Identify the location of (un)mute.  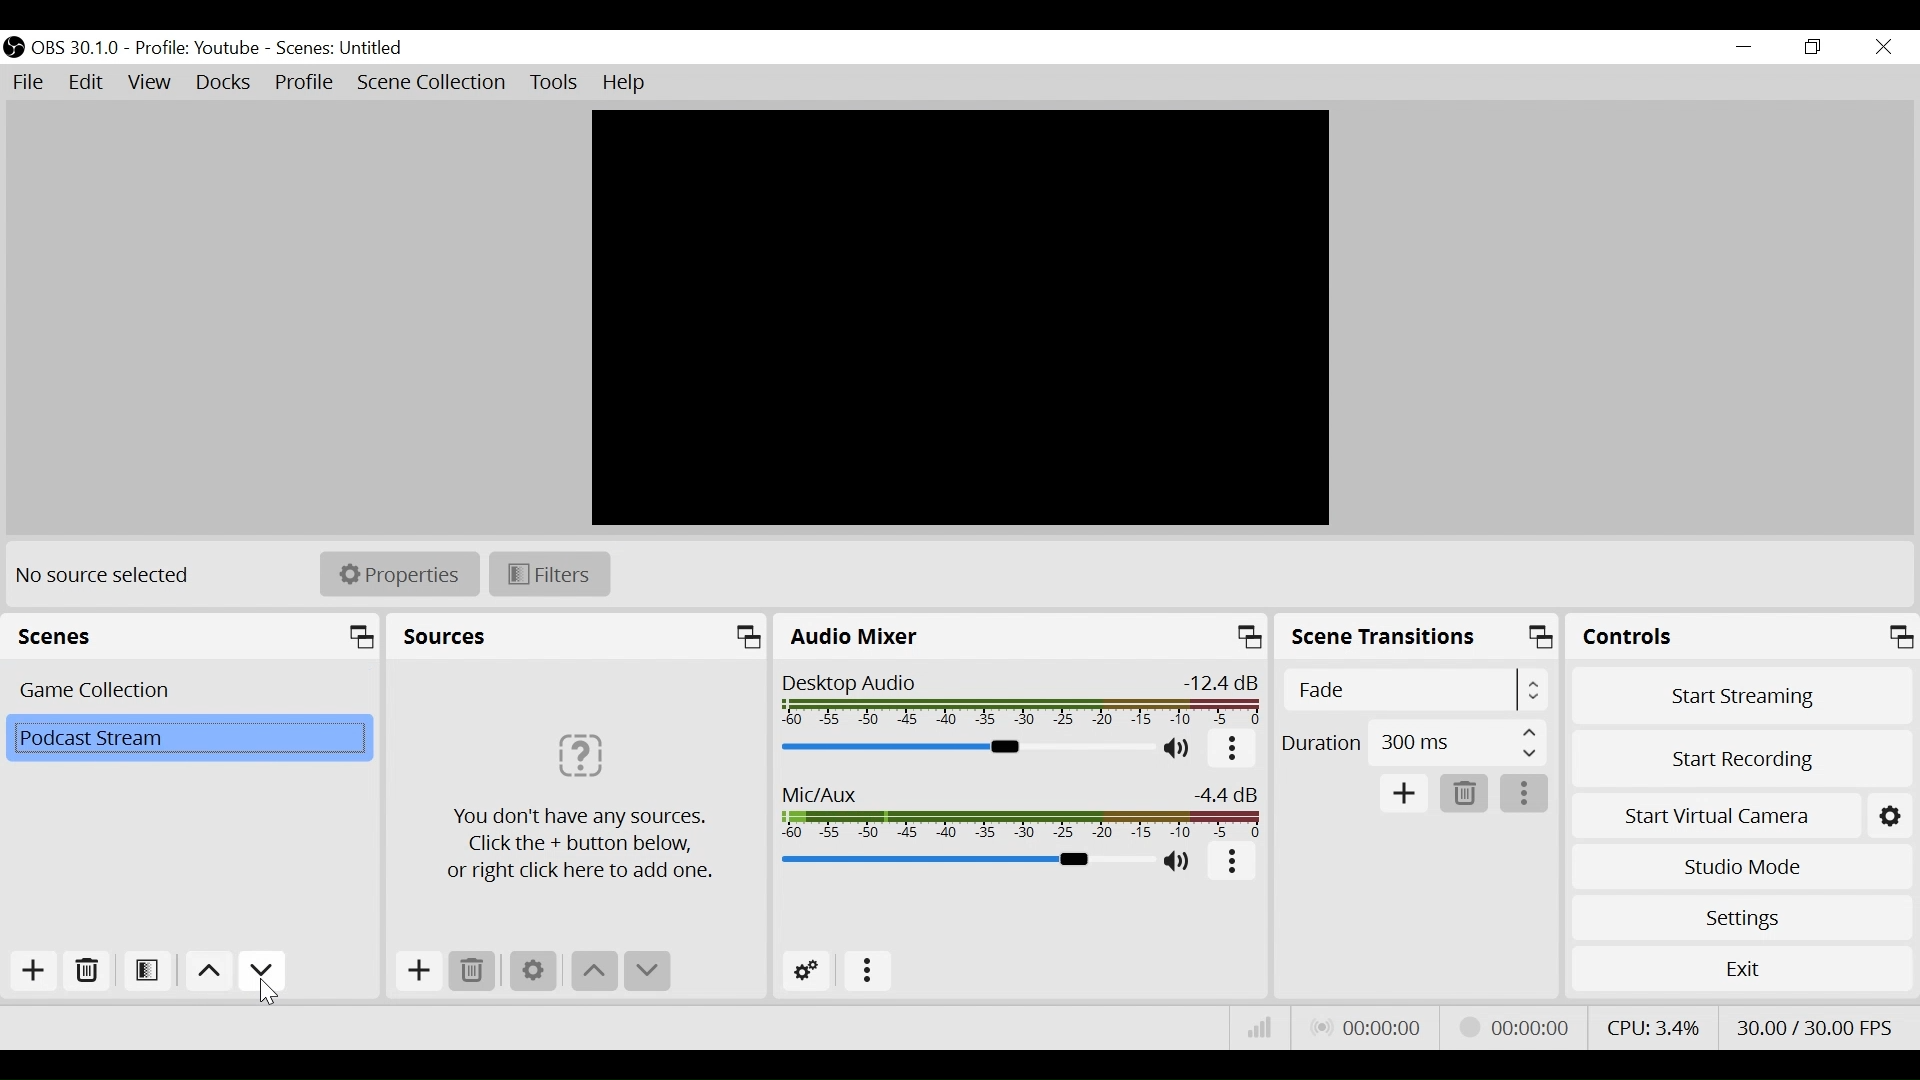
(1178, 864).